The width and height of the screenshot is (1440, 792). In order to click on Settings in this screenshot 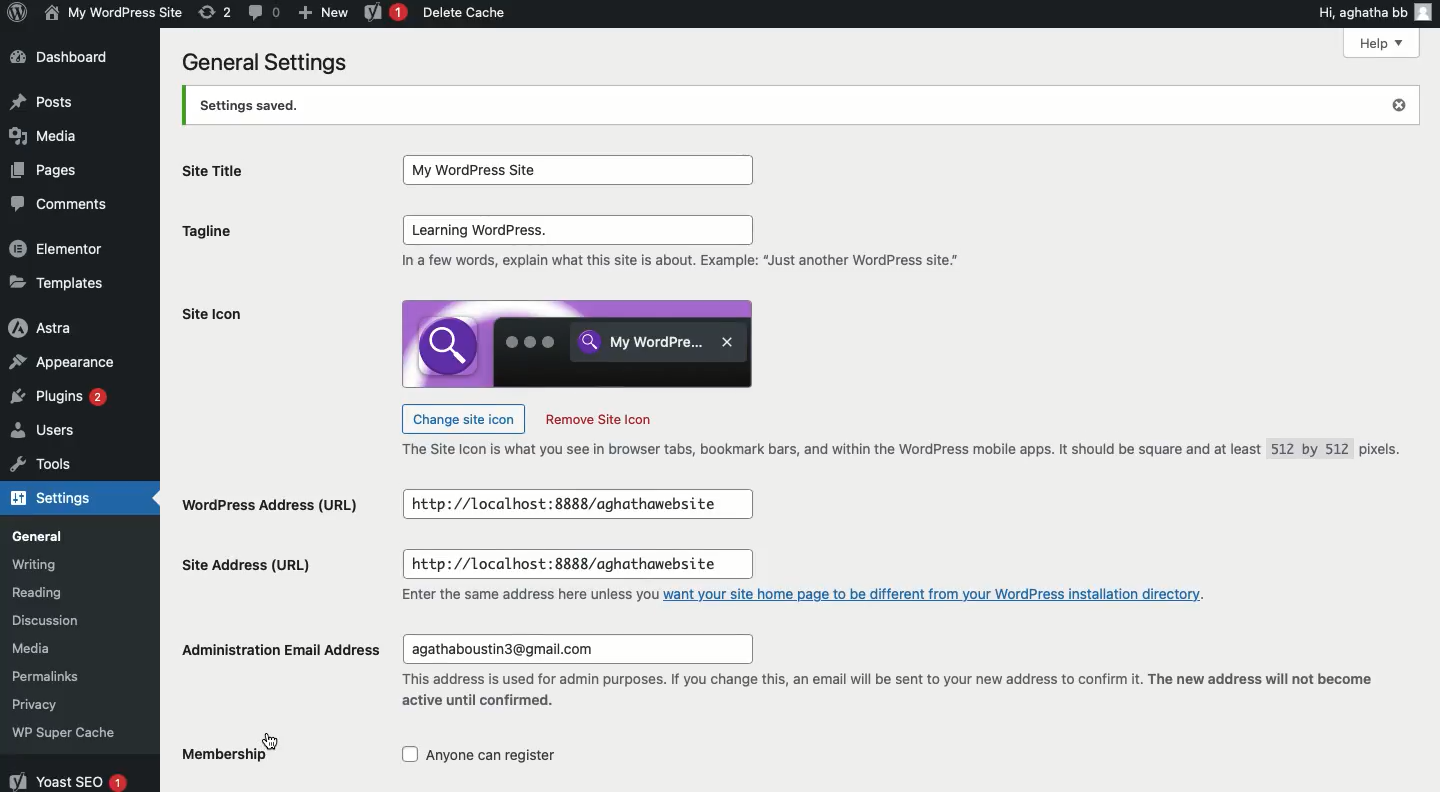, I will do `click(59, 500)`.